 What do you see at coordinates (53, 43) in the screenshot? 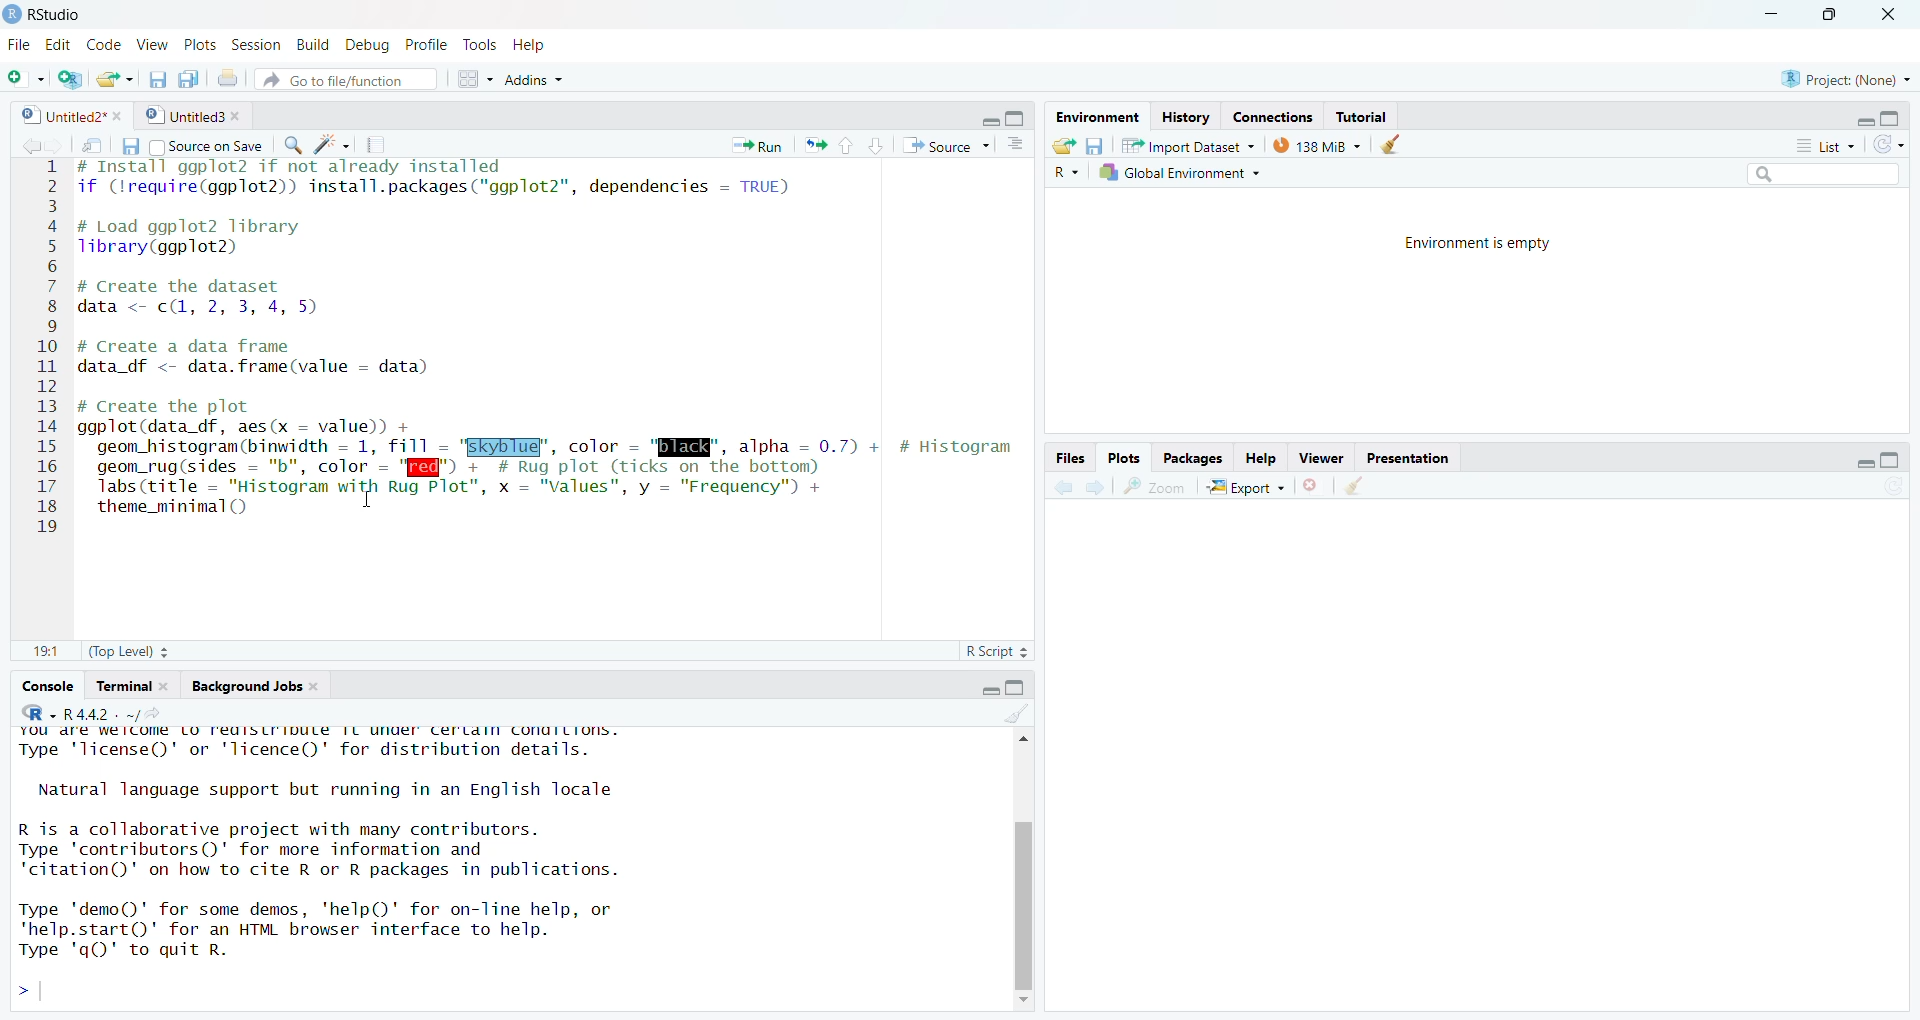
I see `Edit` at bounding box center [53, 43].